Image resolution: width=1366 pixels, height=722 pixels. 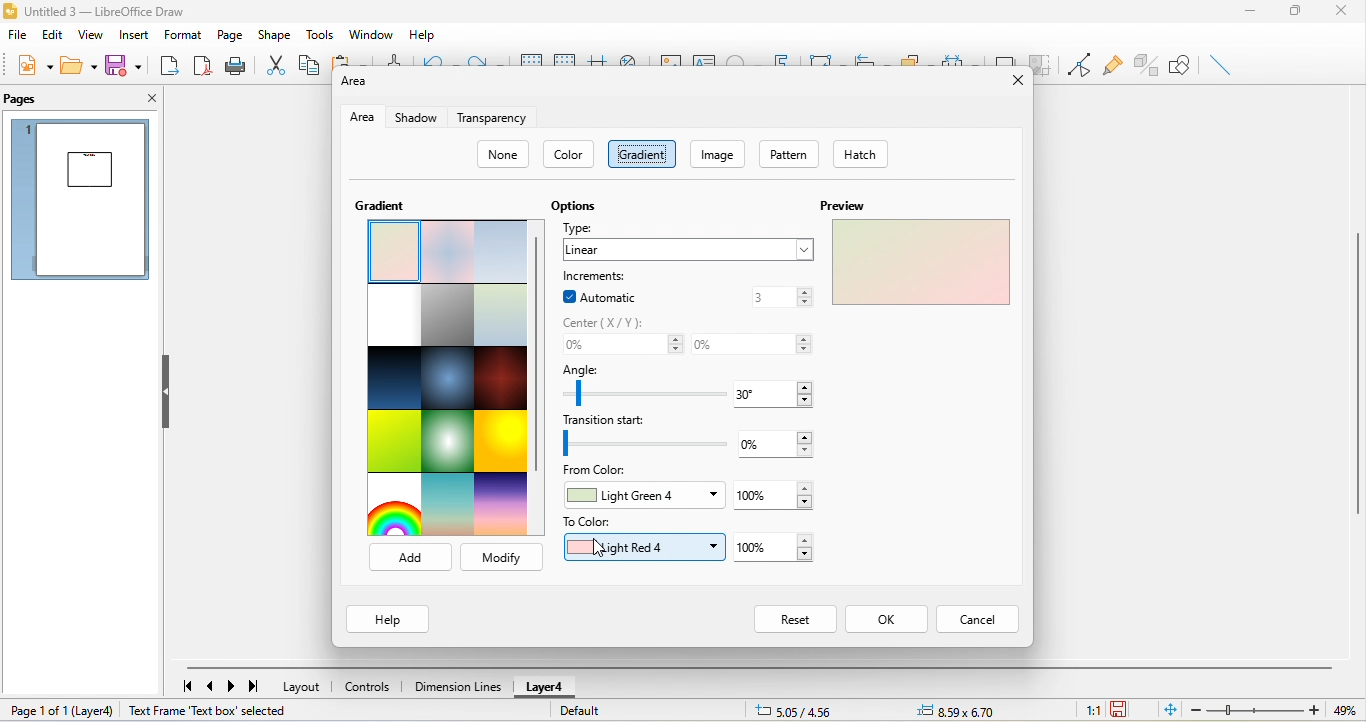 I want to click on london mist, so click(x=448, y=316).